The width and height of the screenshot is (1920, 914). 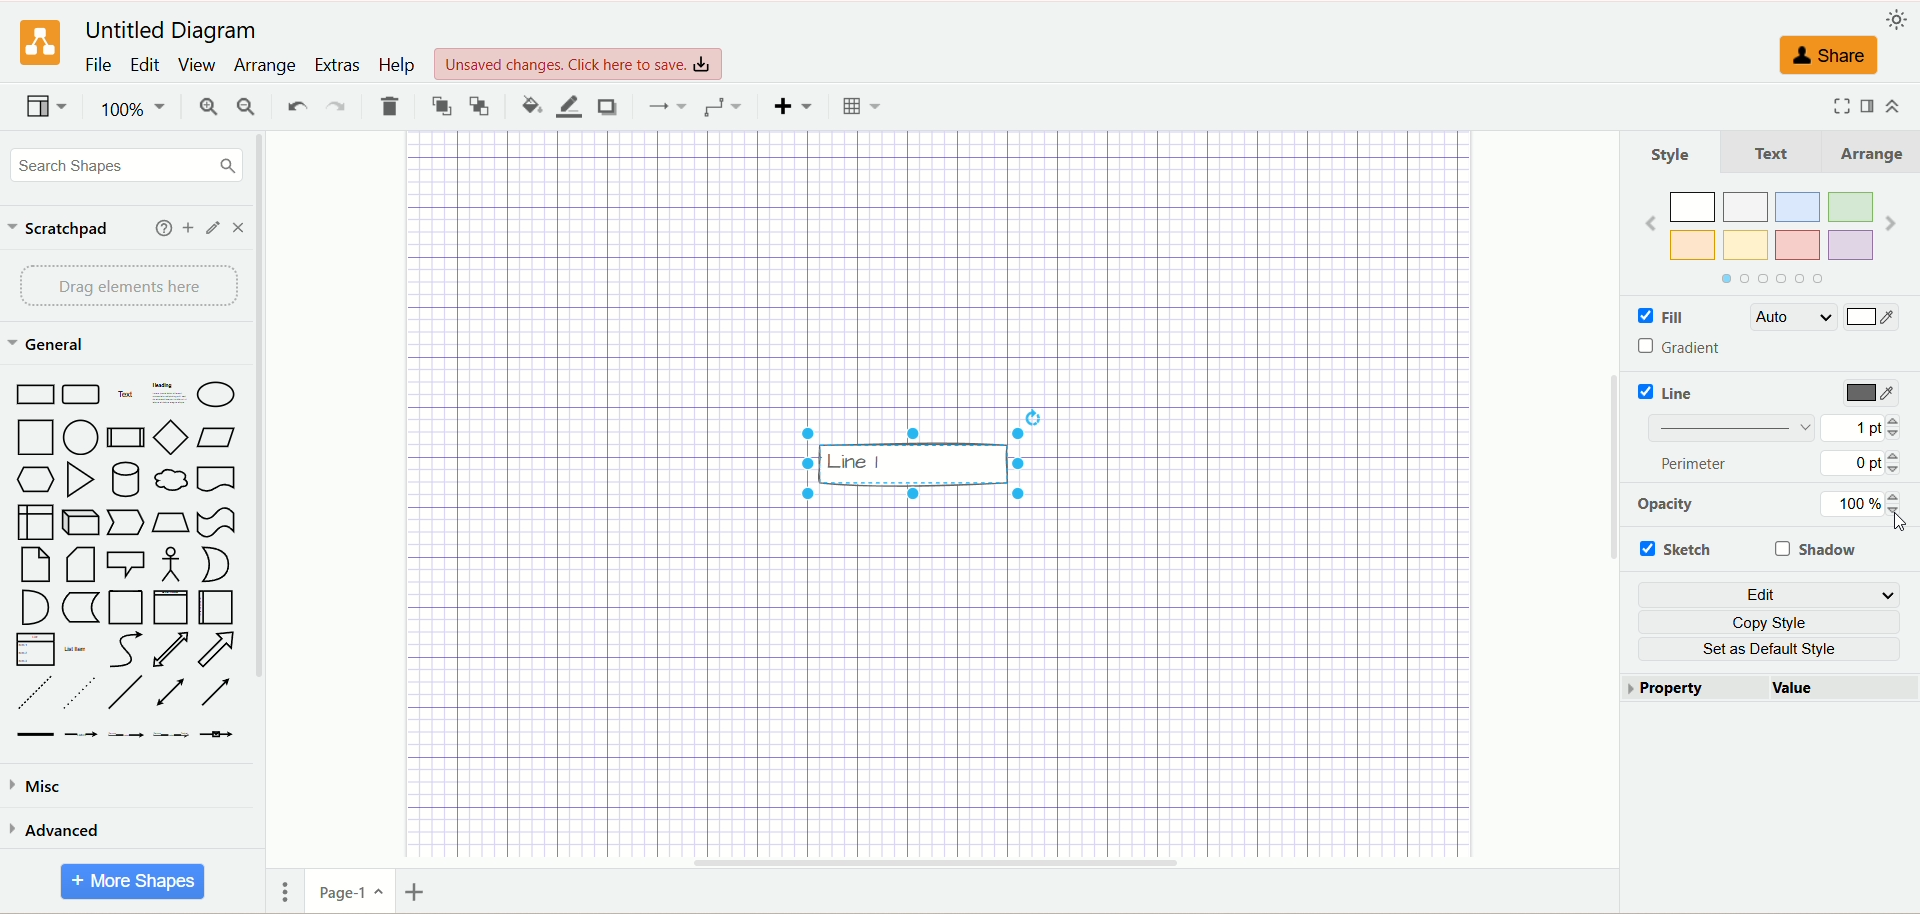 I want to click on help, so click(x=400, y=67).